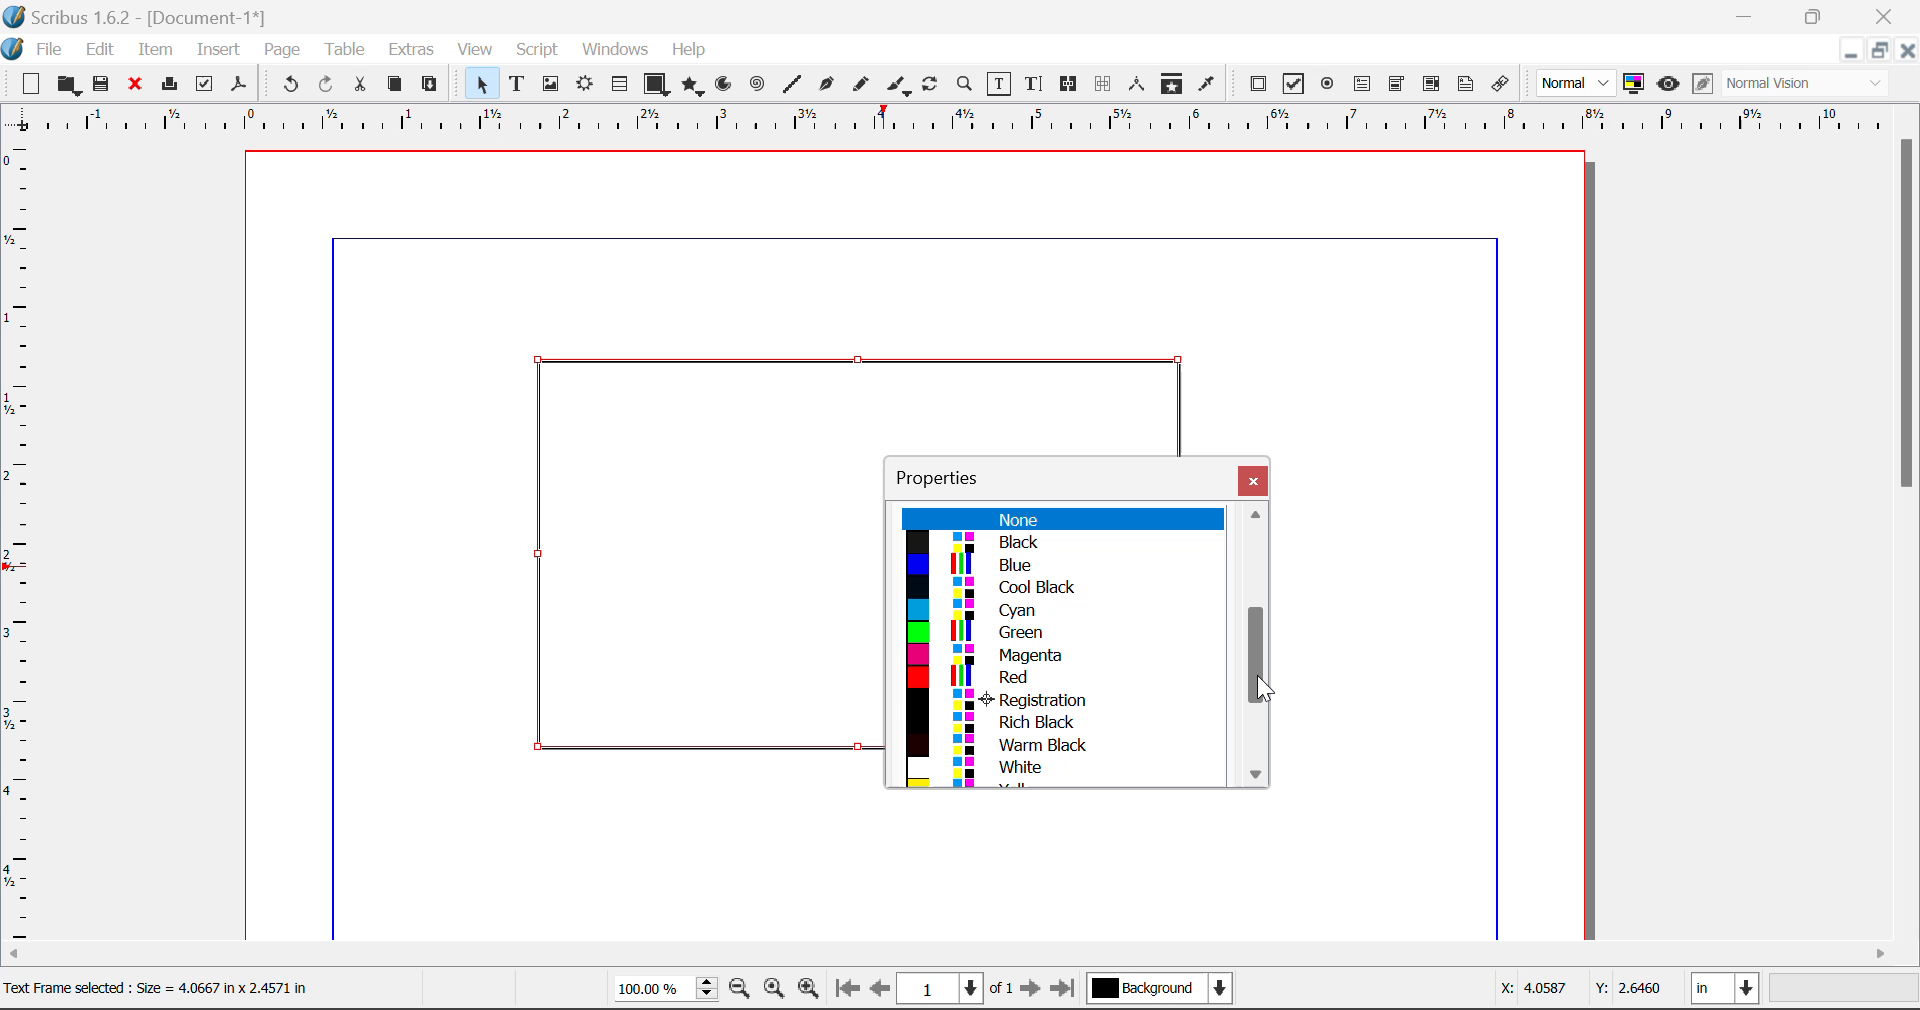 The image size is (1920, 1010). I want to click on Cut, so click(362, 84).